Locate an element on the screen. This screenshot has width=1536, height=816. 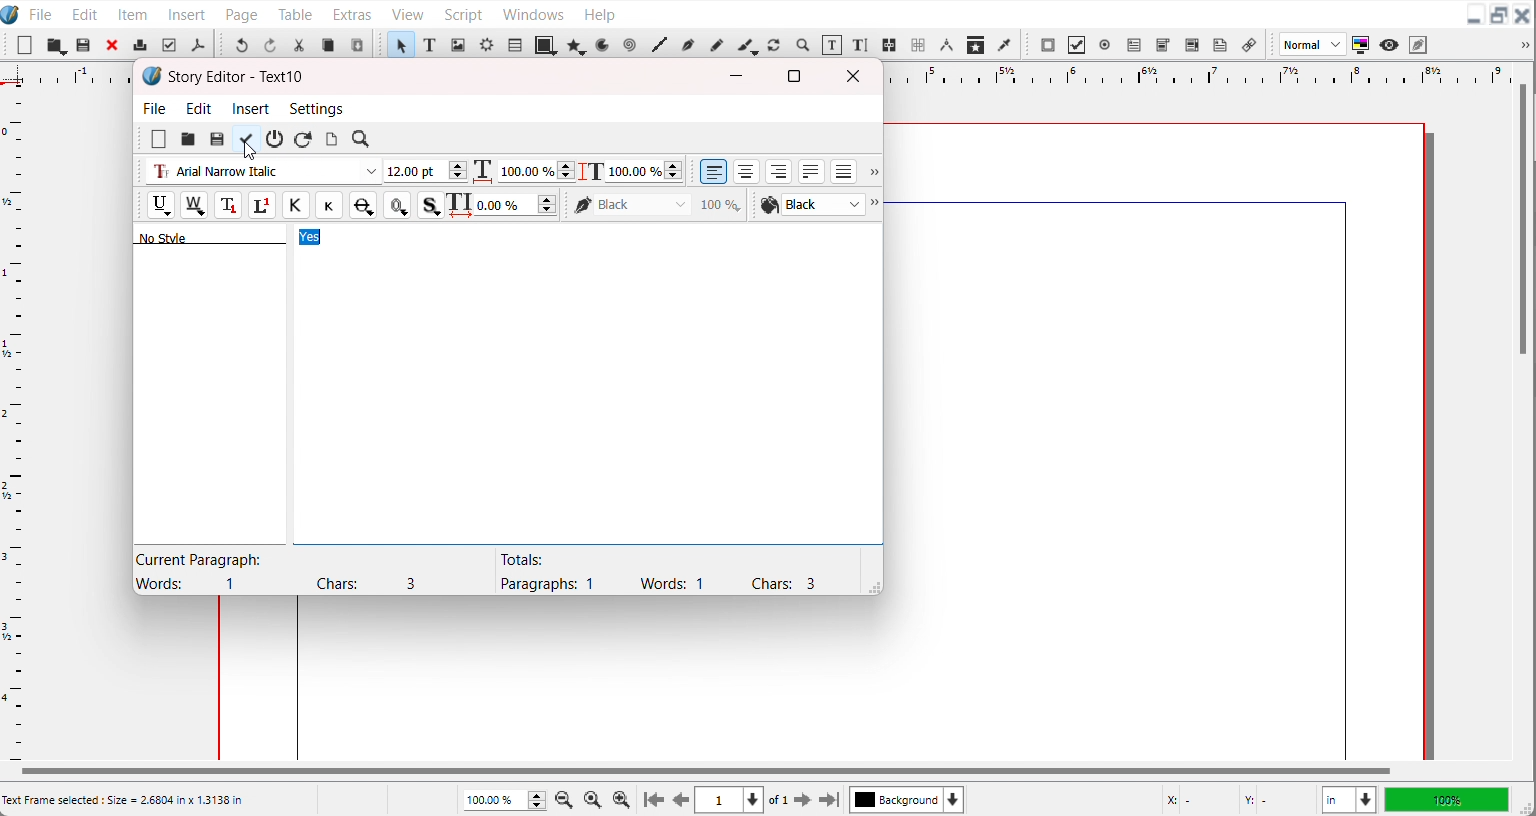
Black is located at coordinates (658, 204).